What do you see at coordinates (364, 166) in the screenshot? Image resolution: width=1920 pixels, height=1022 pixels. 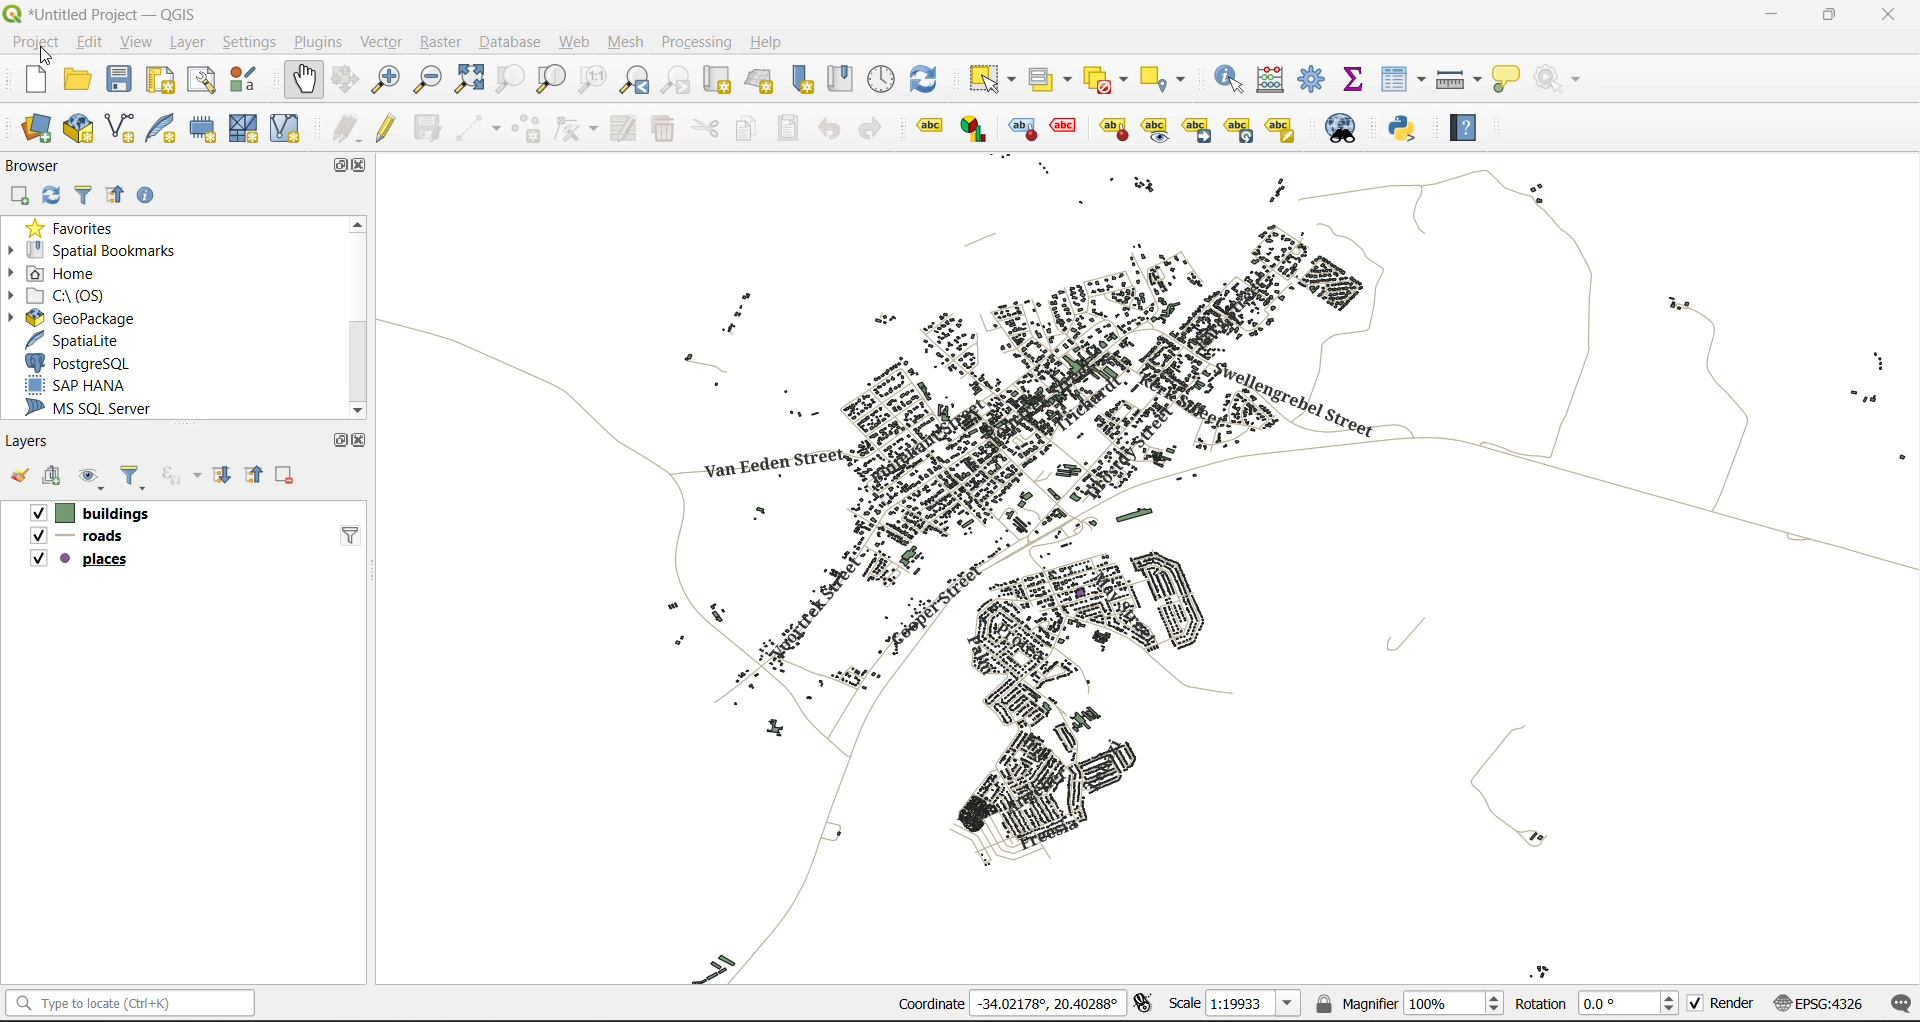 I see `close` at bounding box center [364, 166].